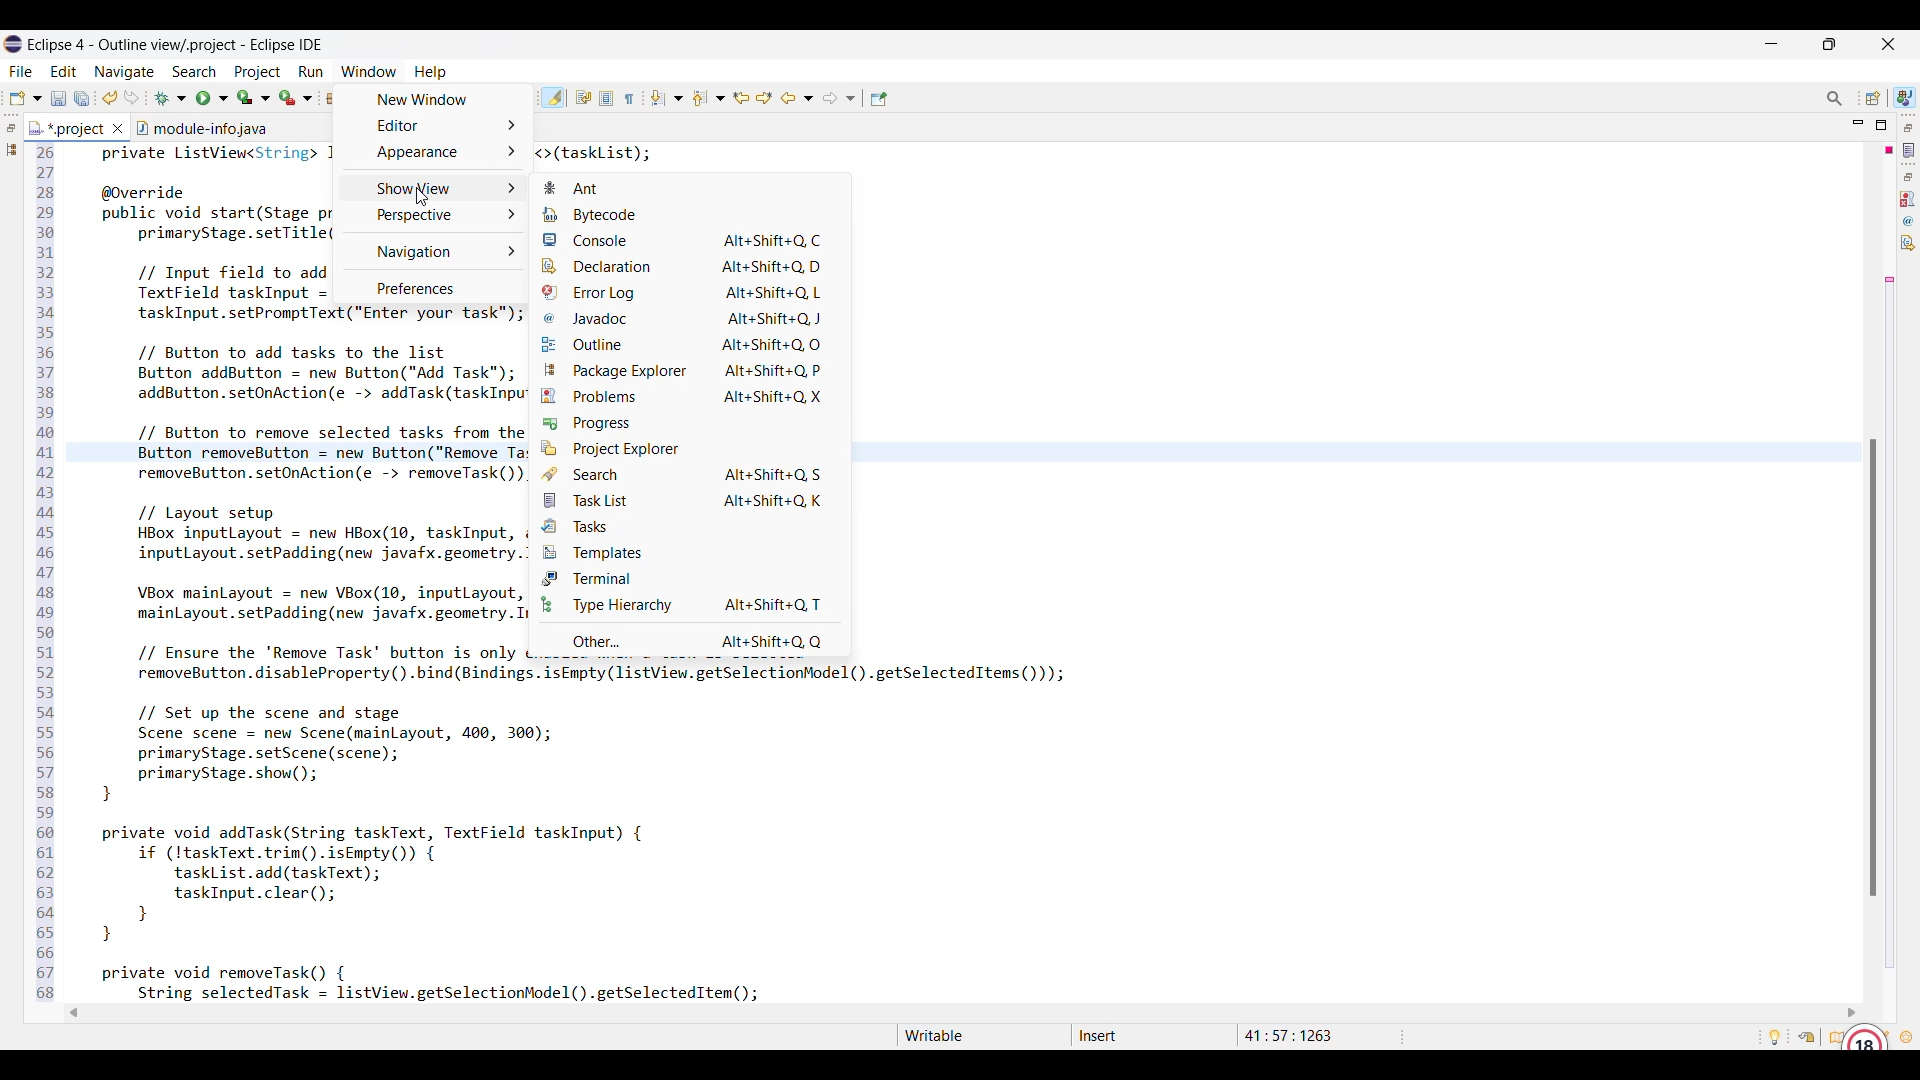 The image size is (1920, 1080). I want to click on Show whitespace characters, so click(629, 99).